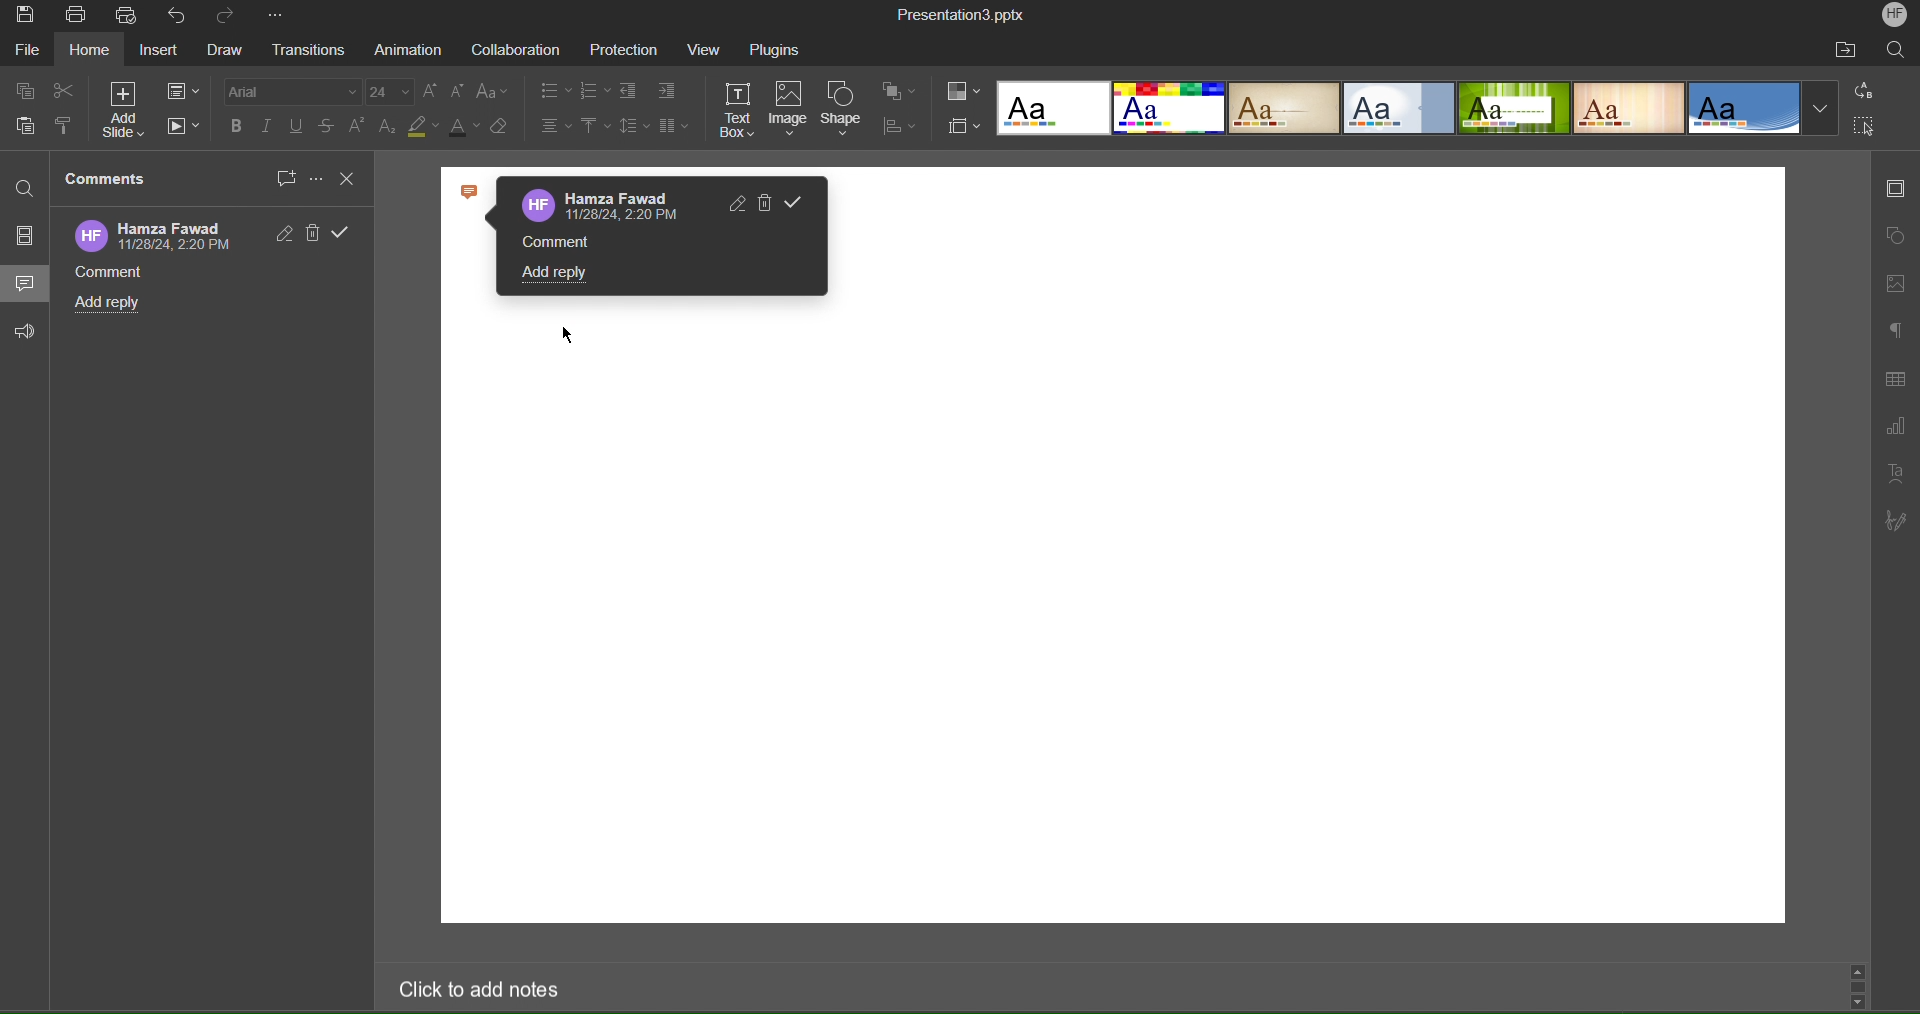 This screenshot has width=1920, height=1014. I want to click on Indent Options, so click(666, 92).